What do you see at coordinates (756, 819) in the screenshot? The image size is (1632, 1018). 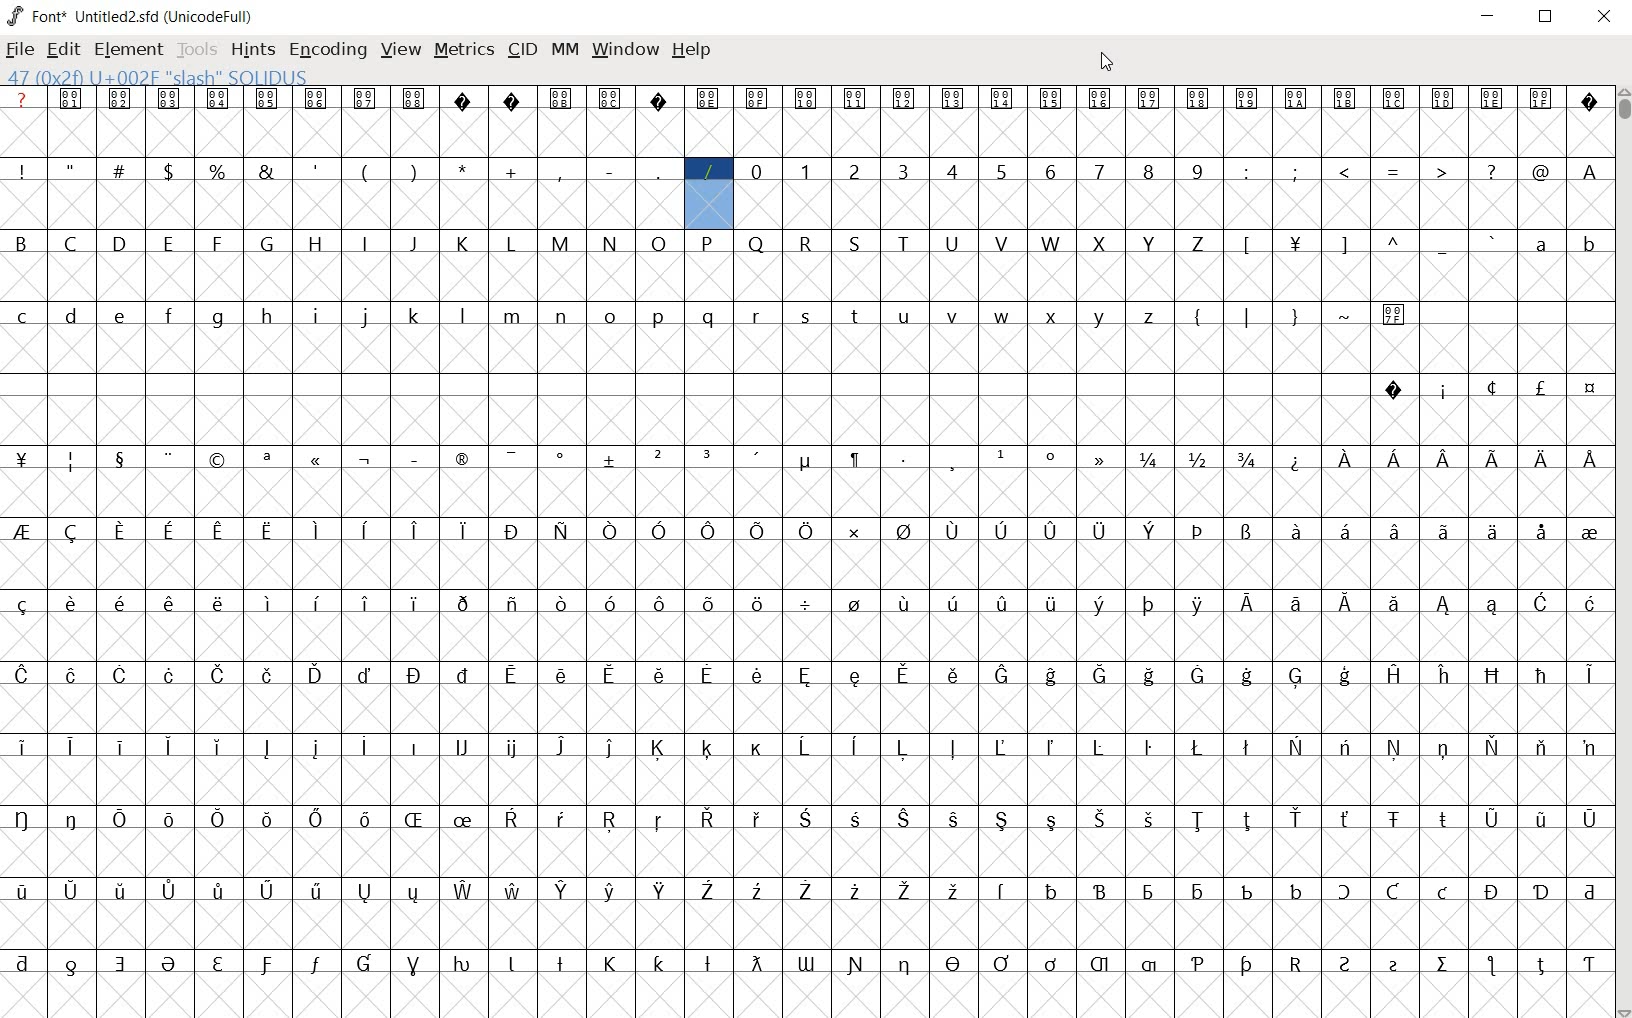 I see `glyph` at bounding box center [756, 819].